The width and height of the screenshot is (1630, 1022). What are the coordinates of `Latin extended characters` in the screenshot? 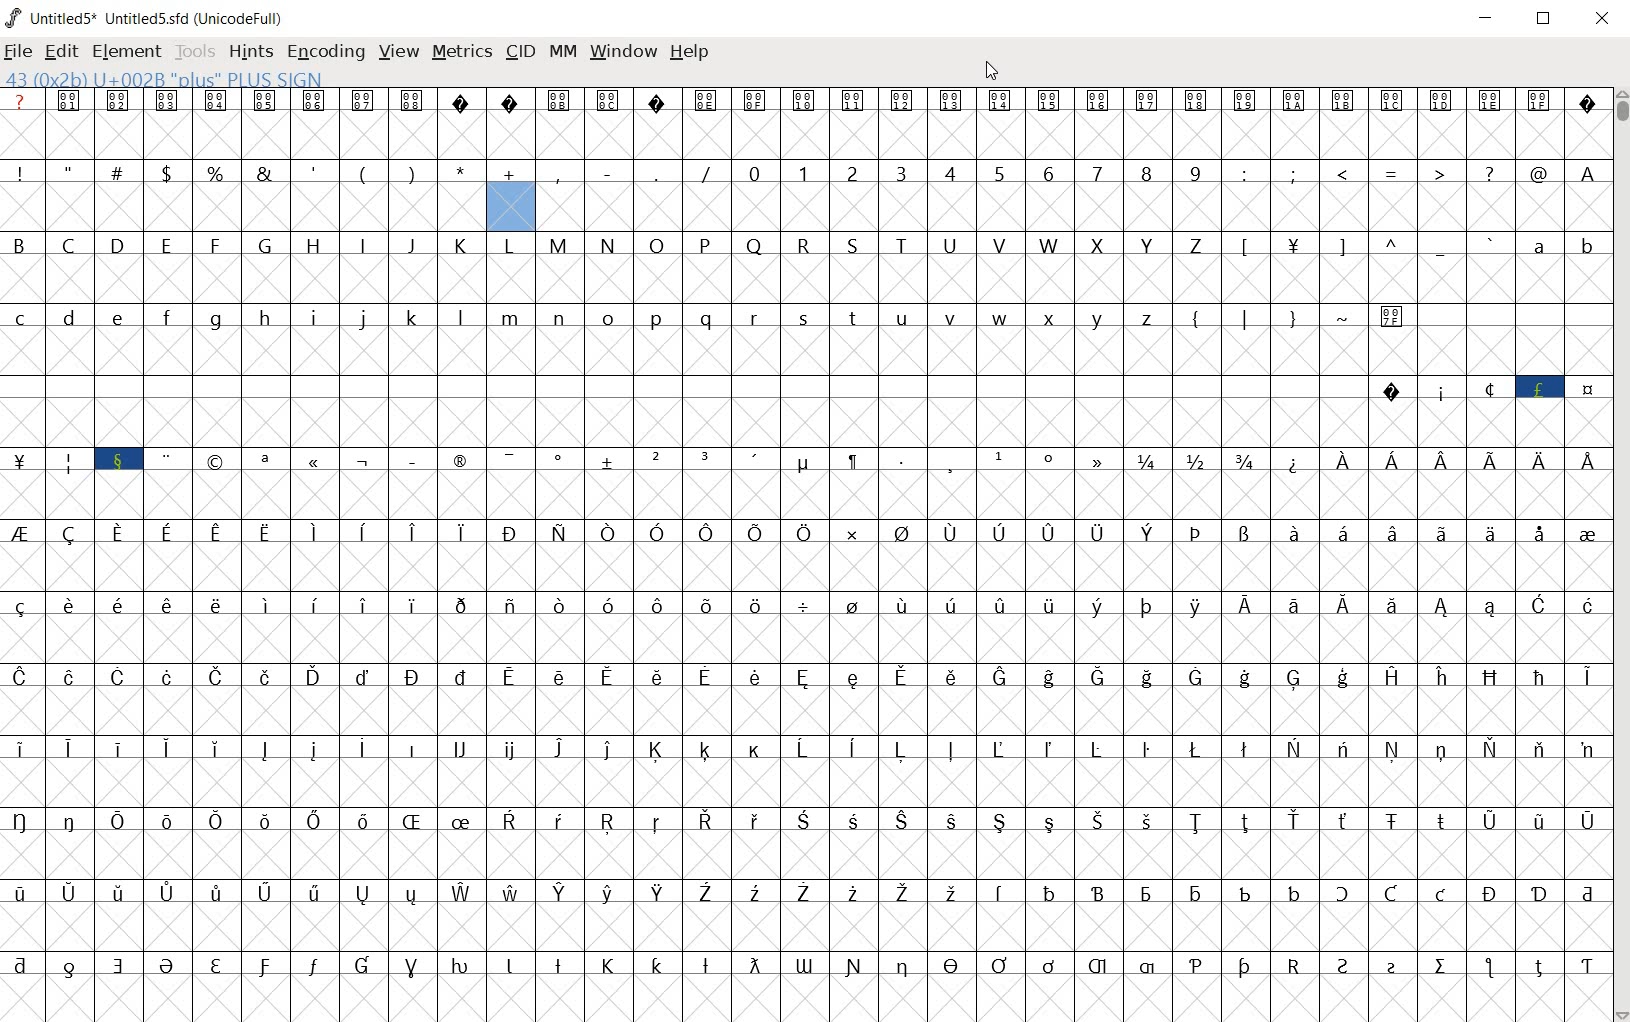 It's located at (414, 626).